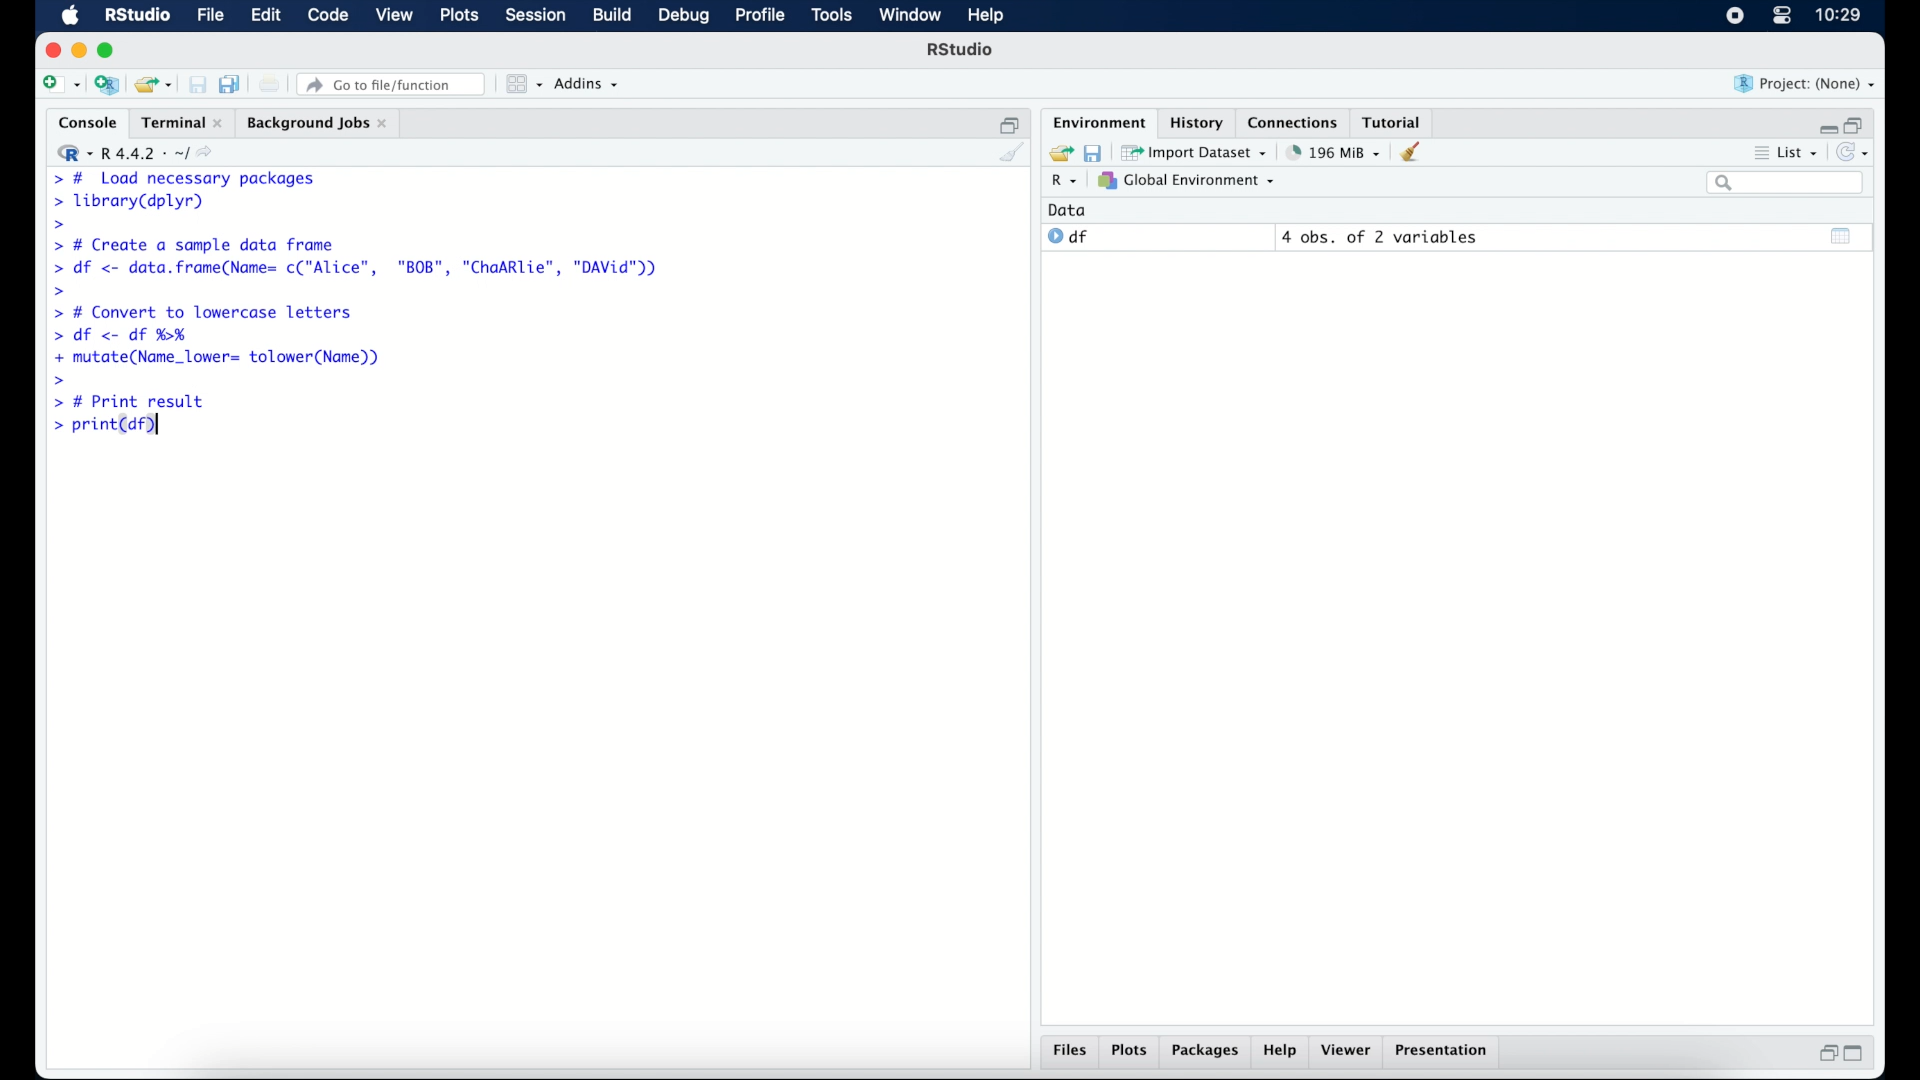 This screenshot has height=1080, width=1920. What do you see at coordinates (112, 427) in the screenshot?
I see `> print(df)|` at bounding box center [112, 427].